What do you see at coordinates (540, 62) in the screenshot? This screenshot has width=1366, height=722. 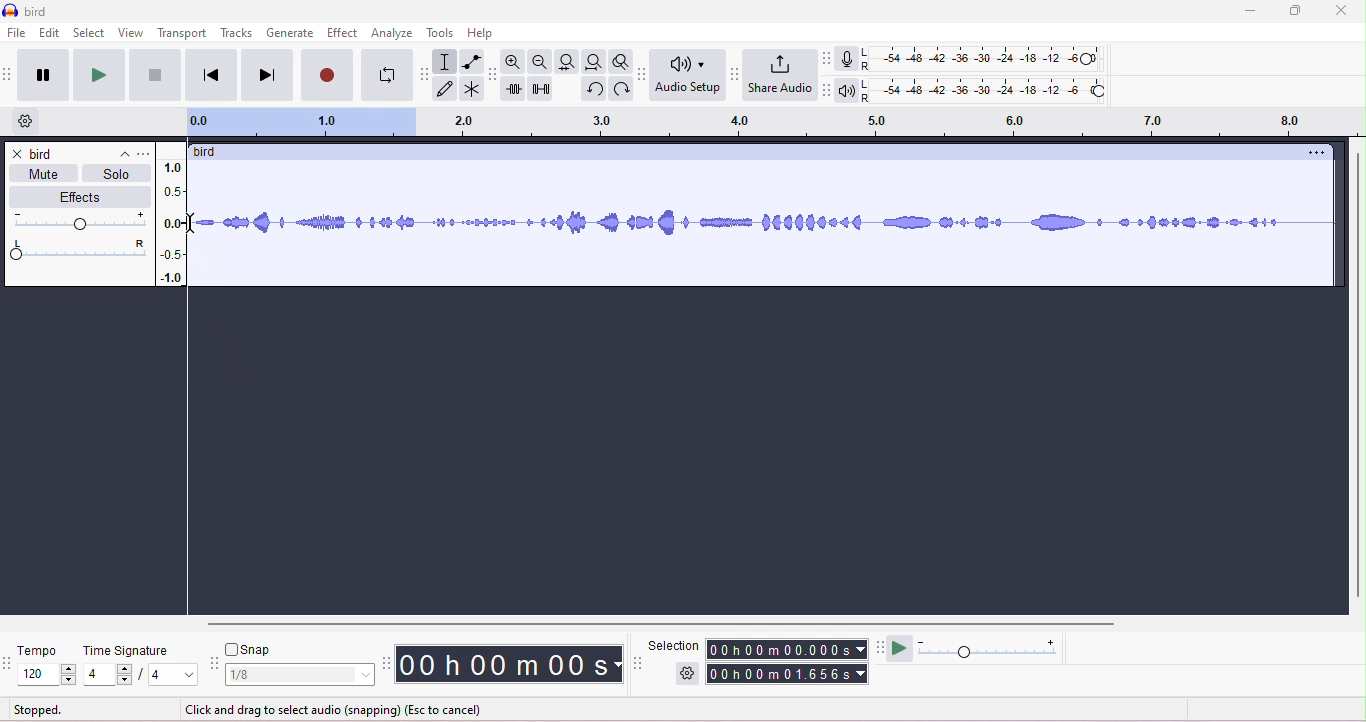 I see `zoom out` at bounding box center [540, 62].